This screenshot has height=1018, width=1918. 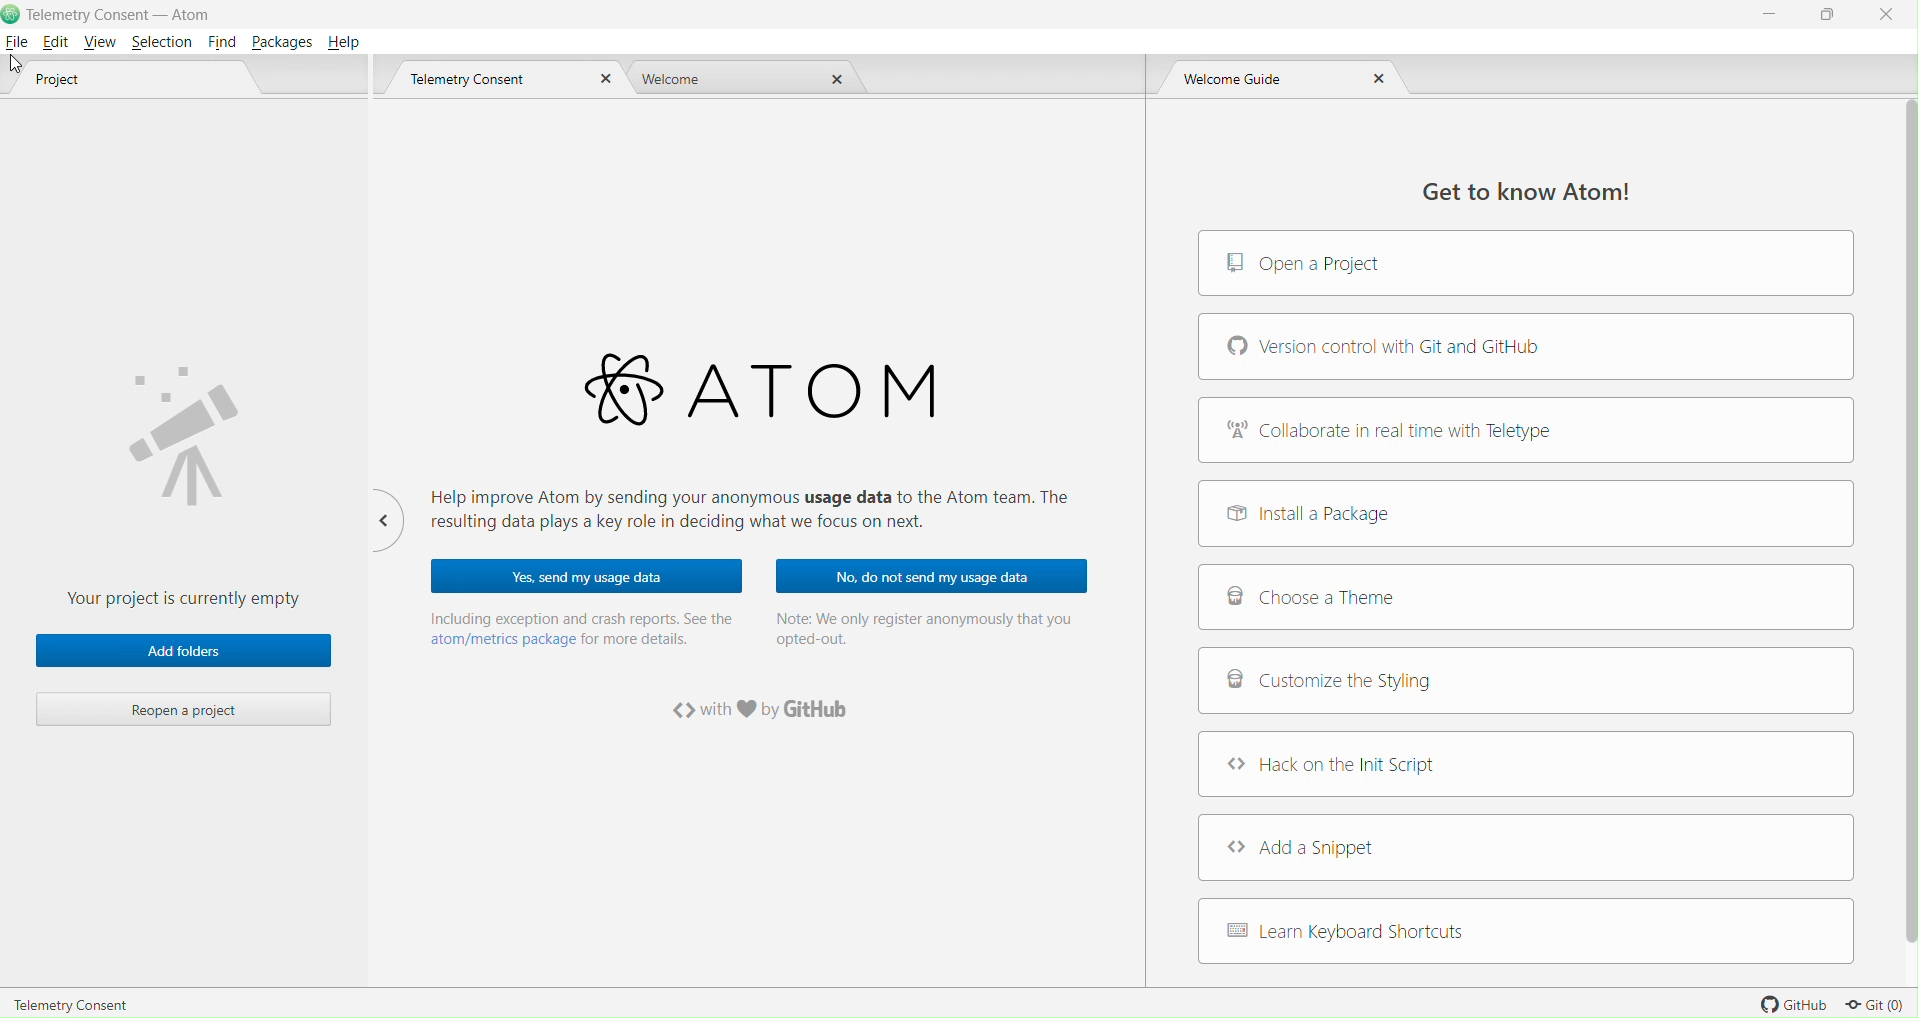 I want to click on Close, so click(x=838, y=79).